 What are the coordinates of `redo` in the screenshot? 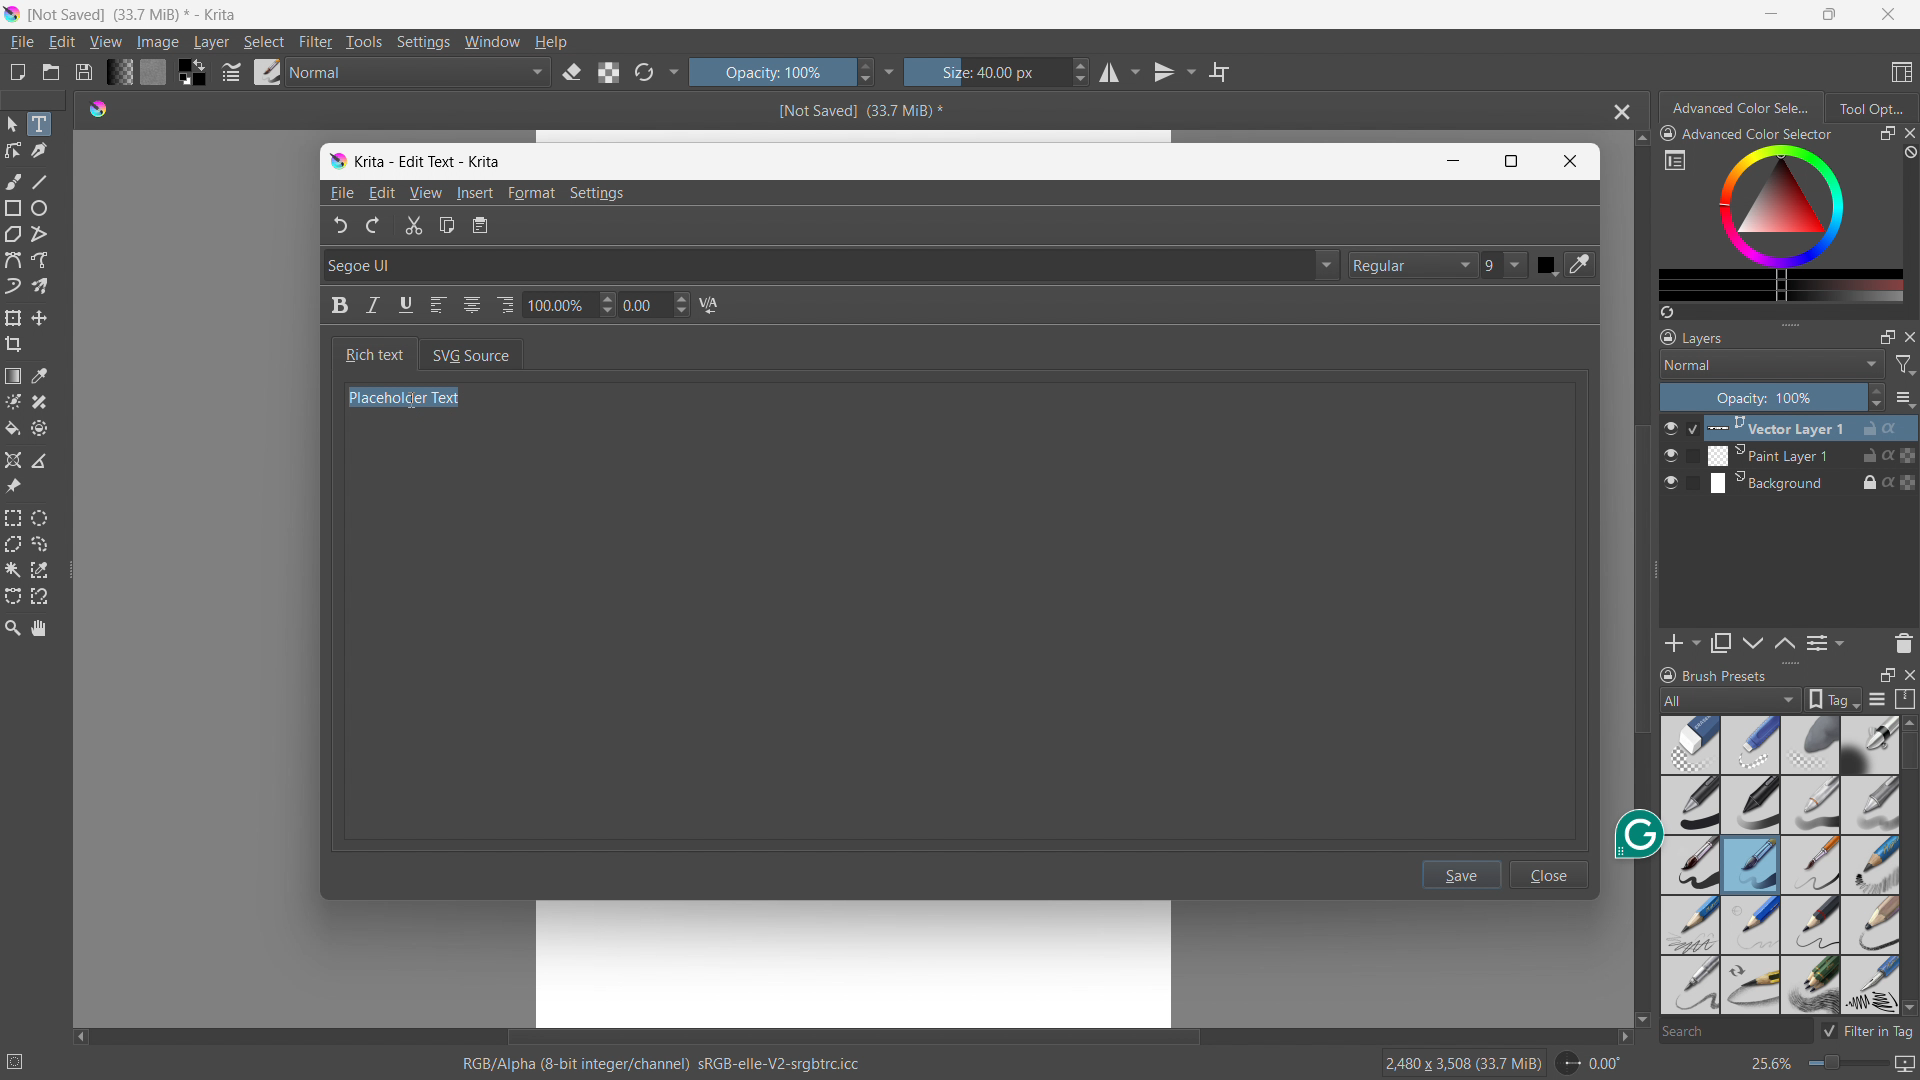 It's located at (374, 227).